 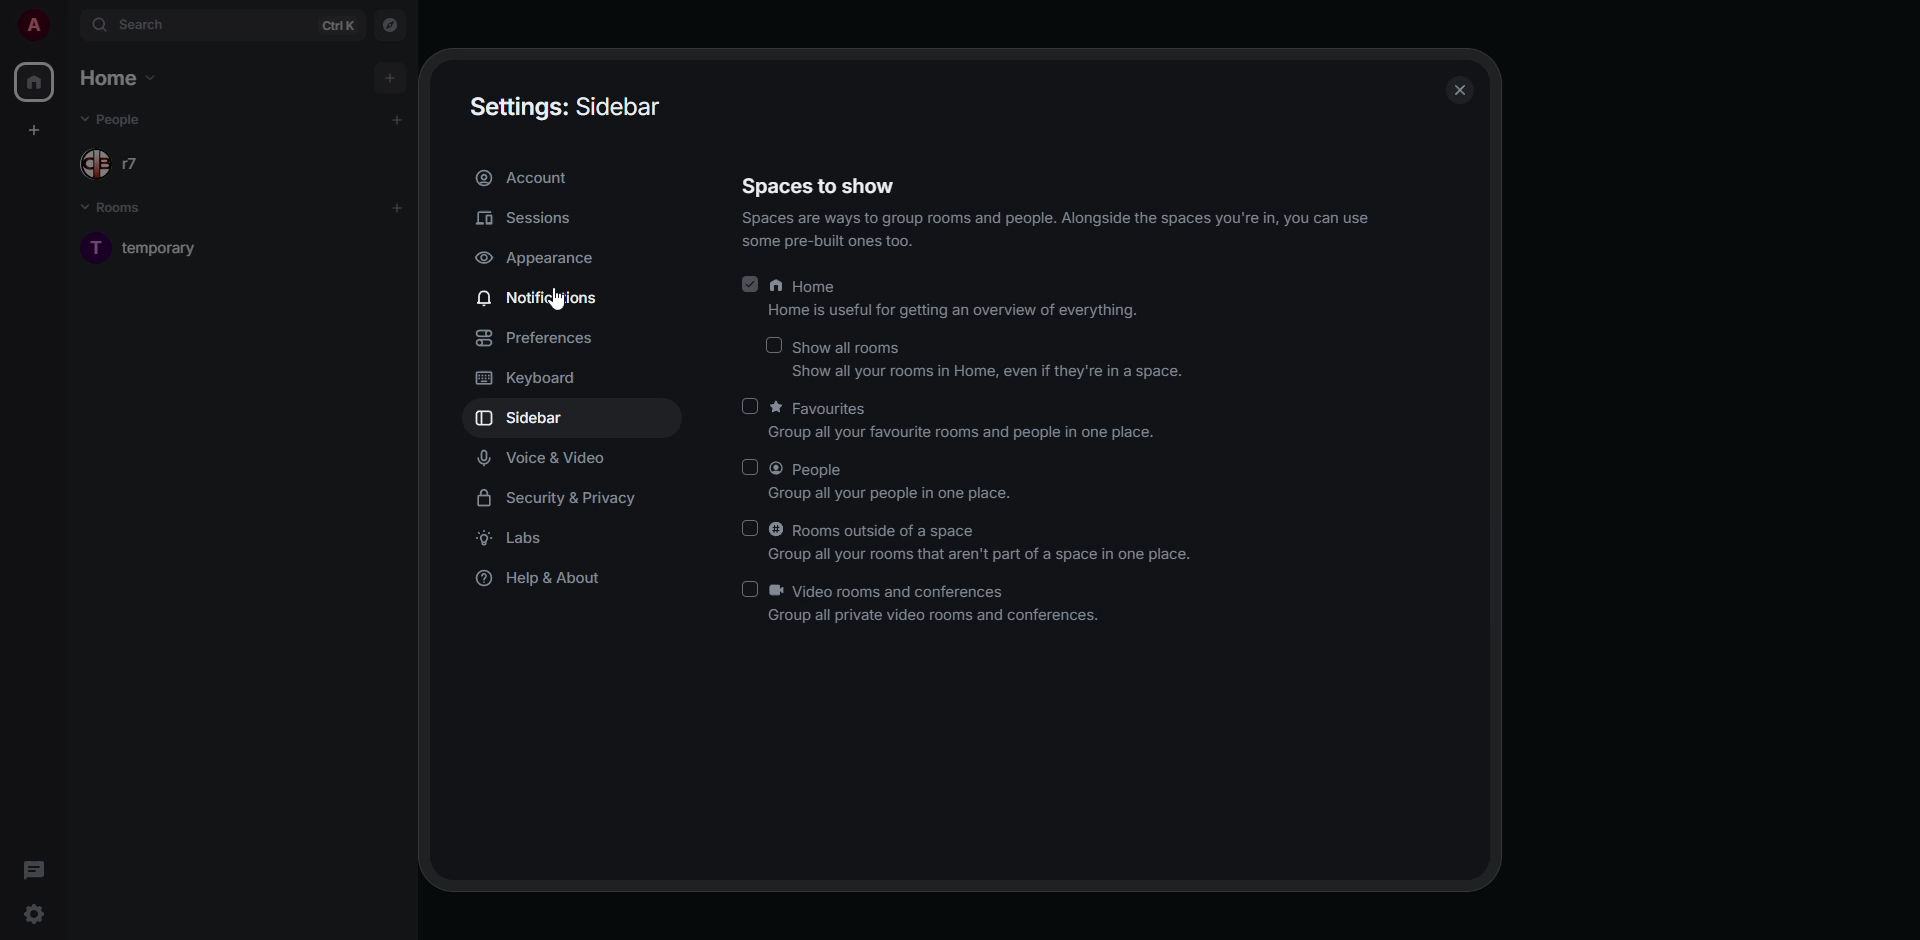 What do you see at coordinates (565, 499) in the screenshot?
I see `security & privacy` at bounding box center [565, 499].